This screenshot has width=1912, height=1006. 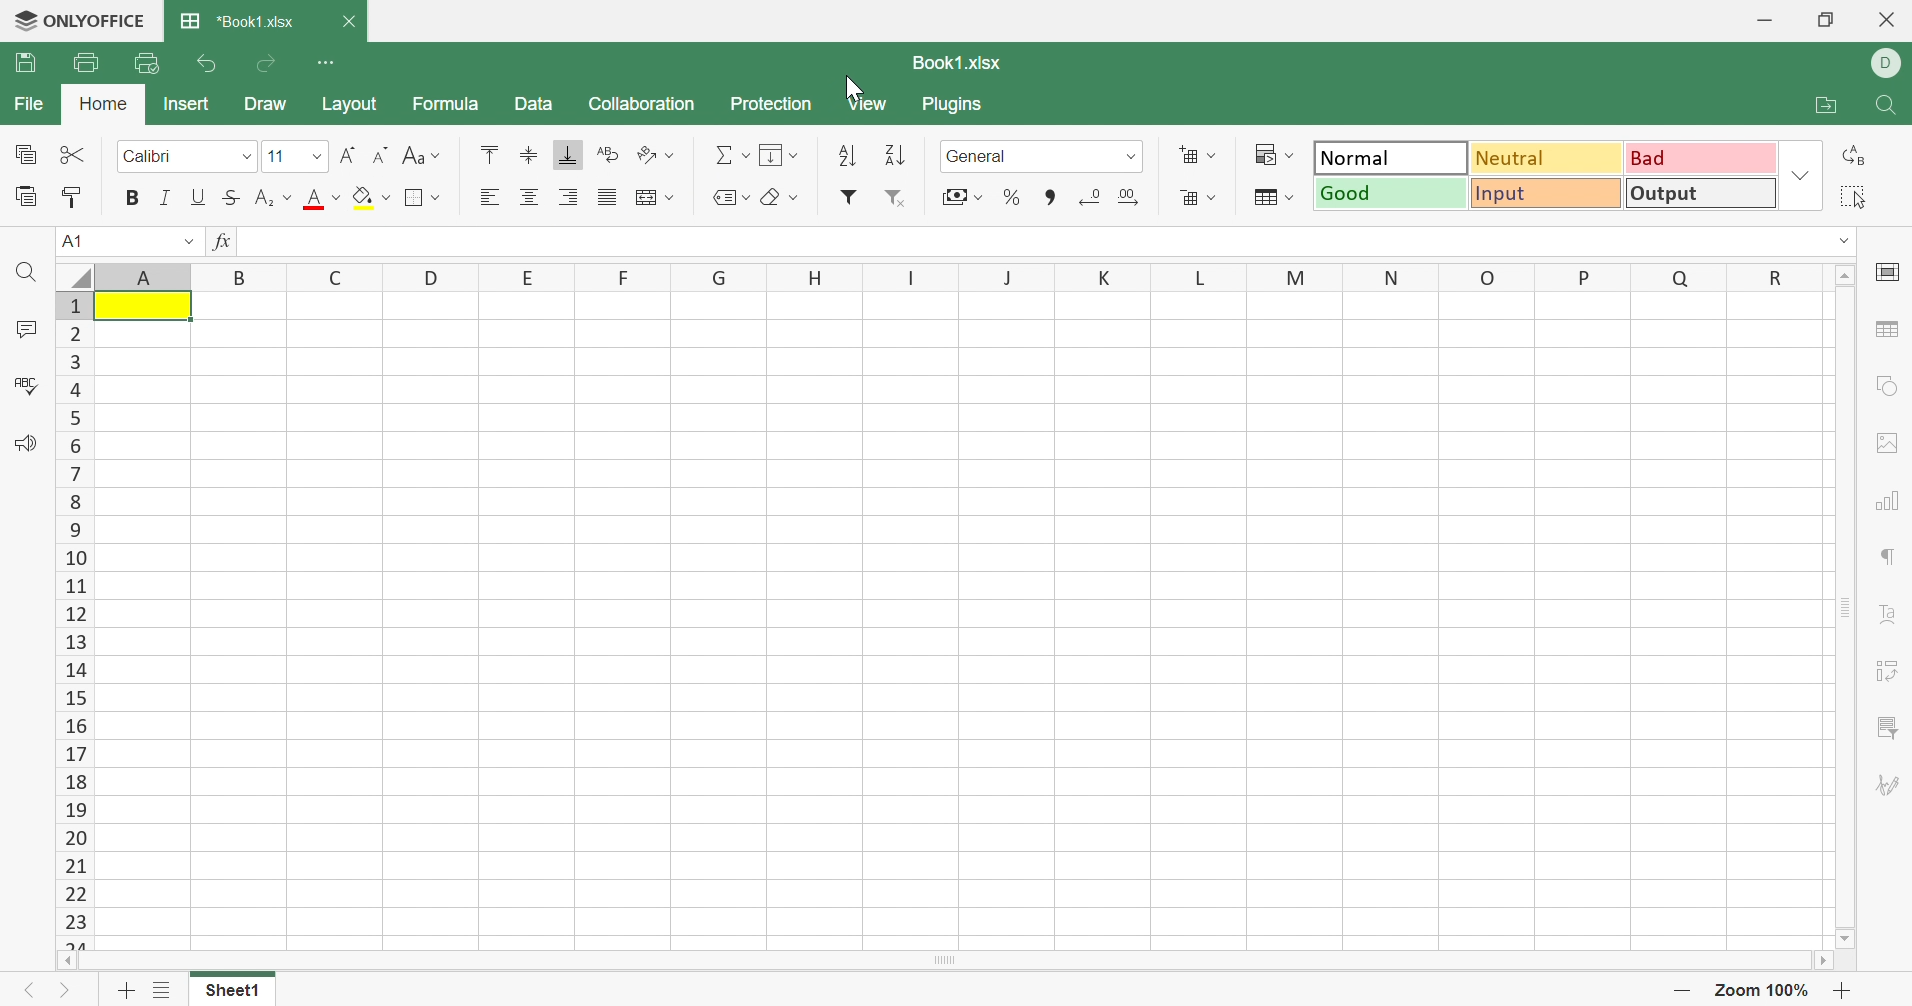 What do you see at coordinates (348, 19) in the screenshot?
I see `Close` at bounding box center [348, 19].